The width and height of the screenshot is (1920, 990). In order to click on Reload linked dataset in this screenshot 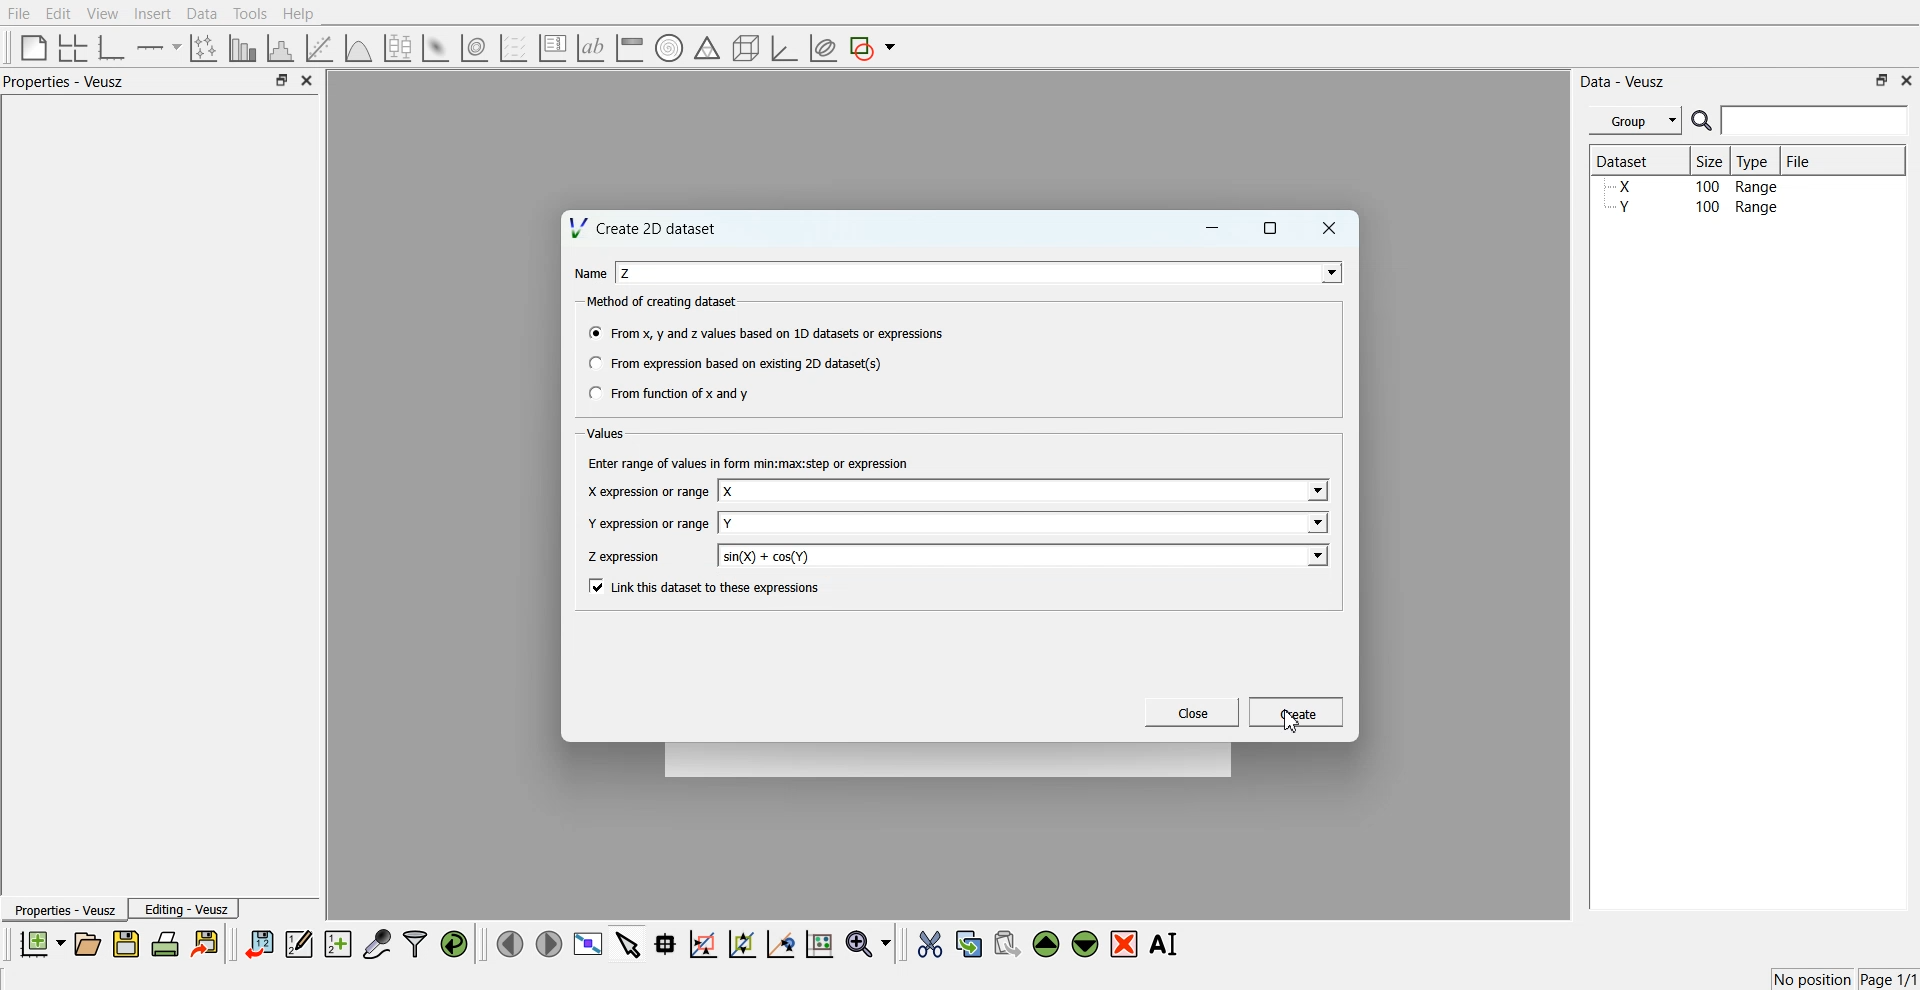, I will do `click(454, 944)`.